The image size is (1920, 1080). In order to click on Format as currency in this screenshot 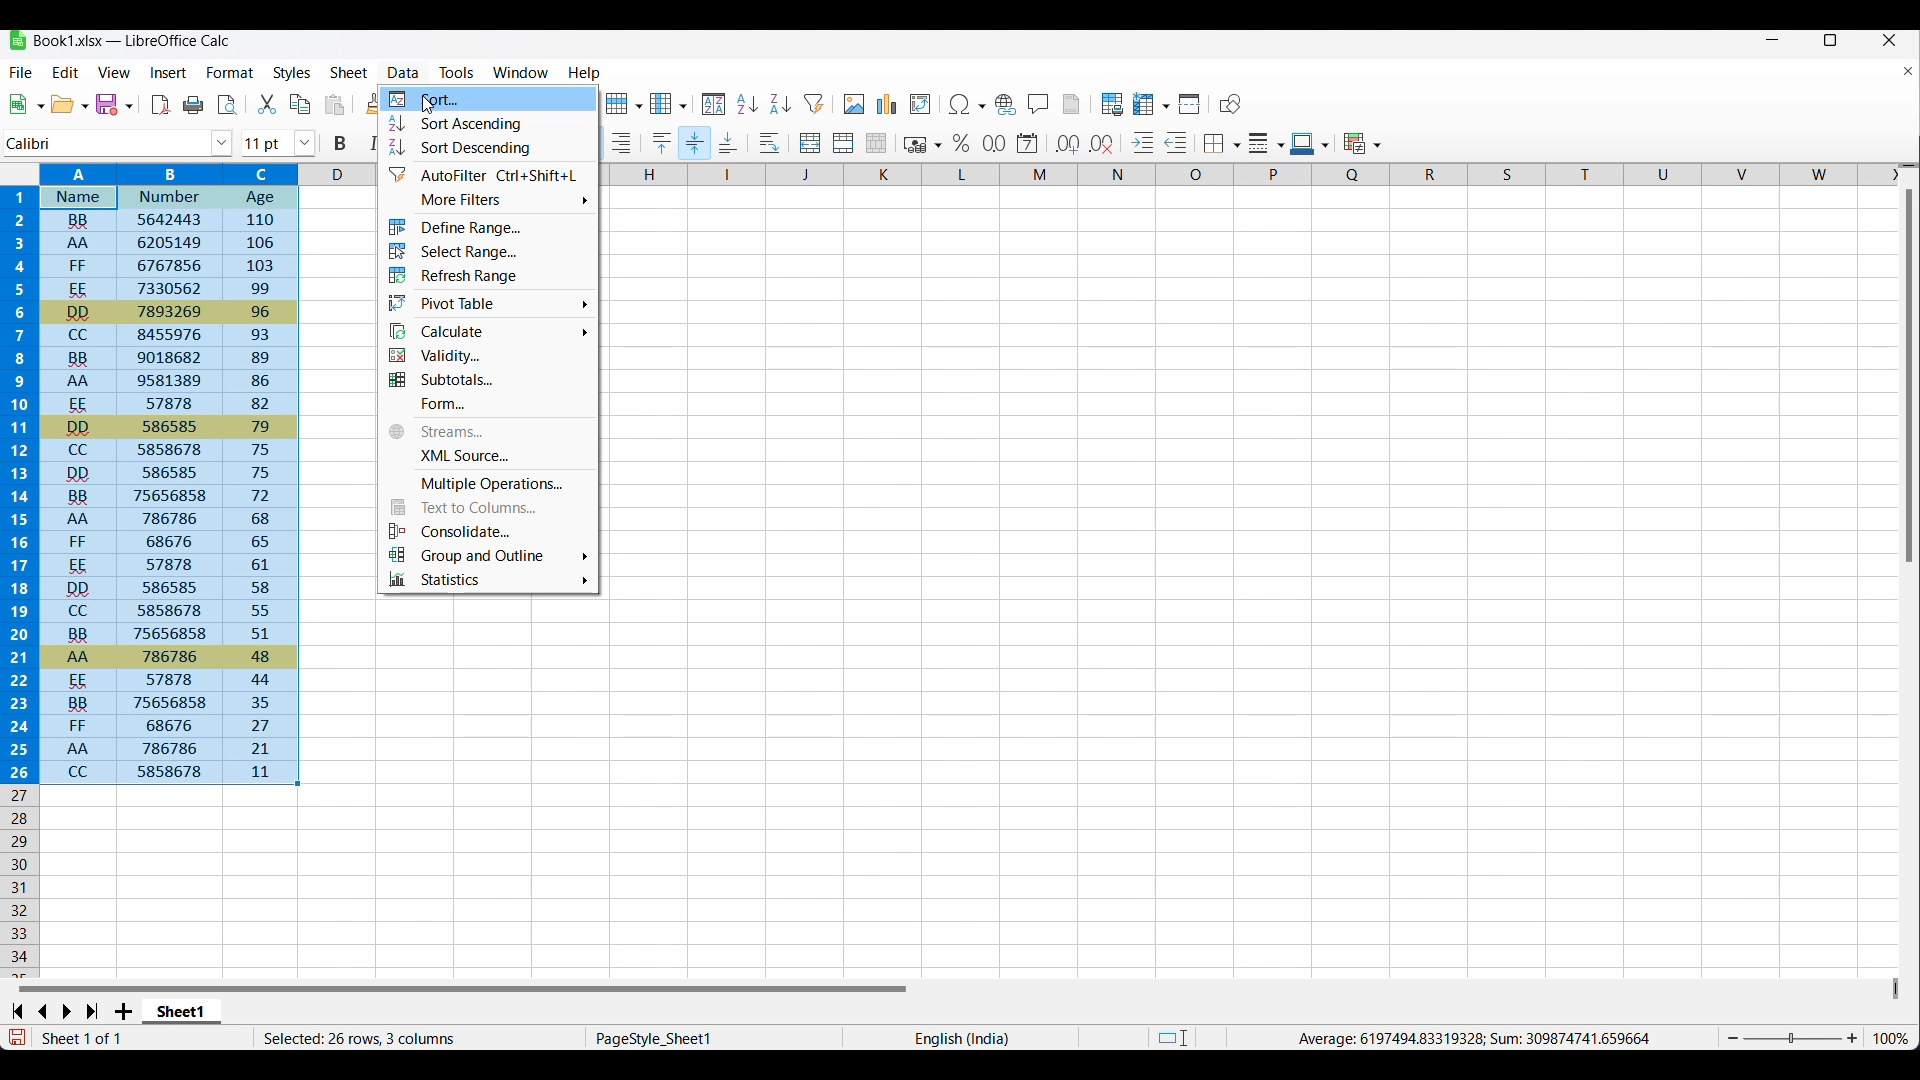, I will do `click(921, 144)`.